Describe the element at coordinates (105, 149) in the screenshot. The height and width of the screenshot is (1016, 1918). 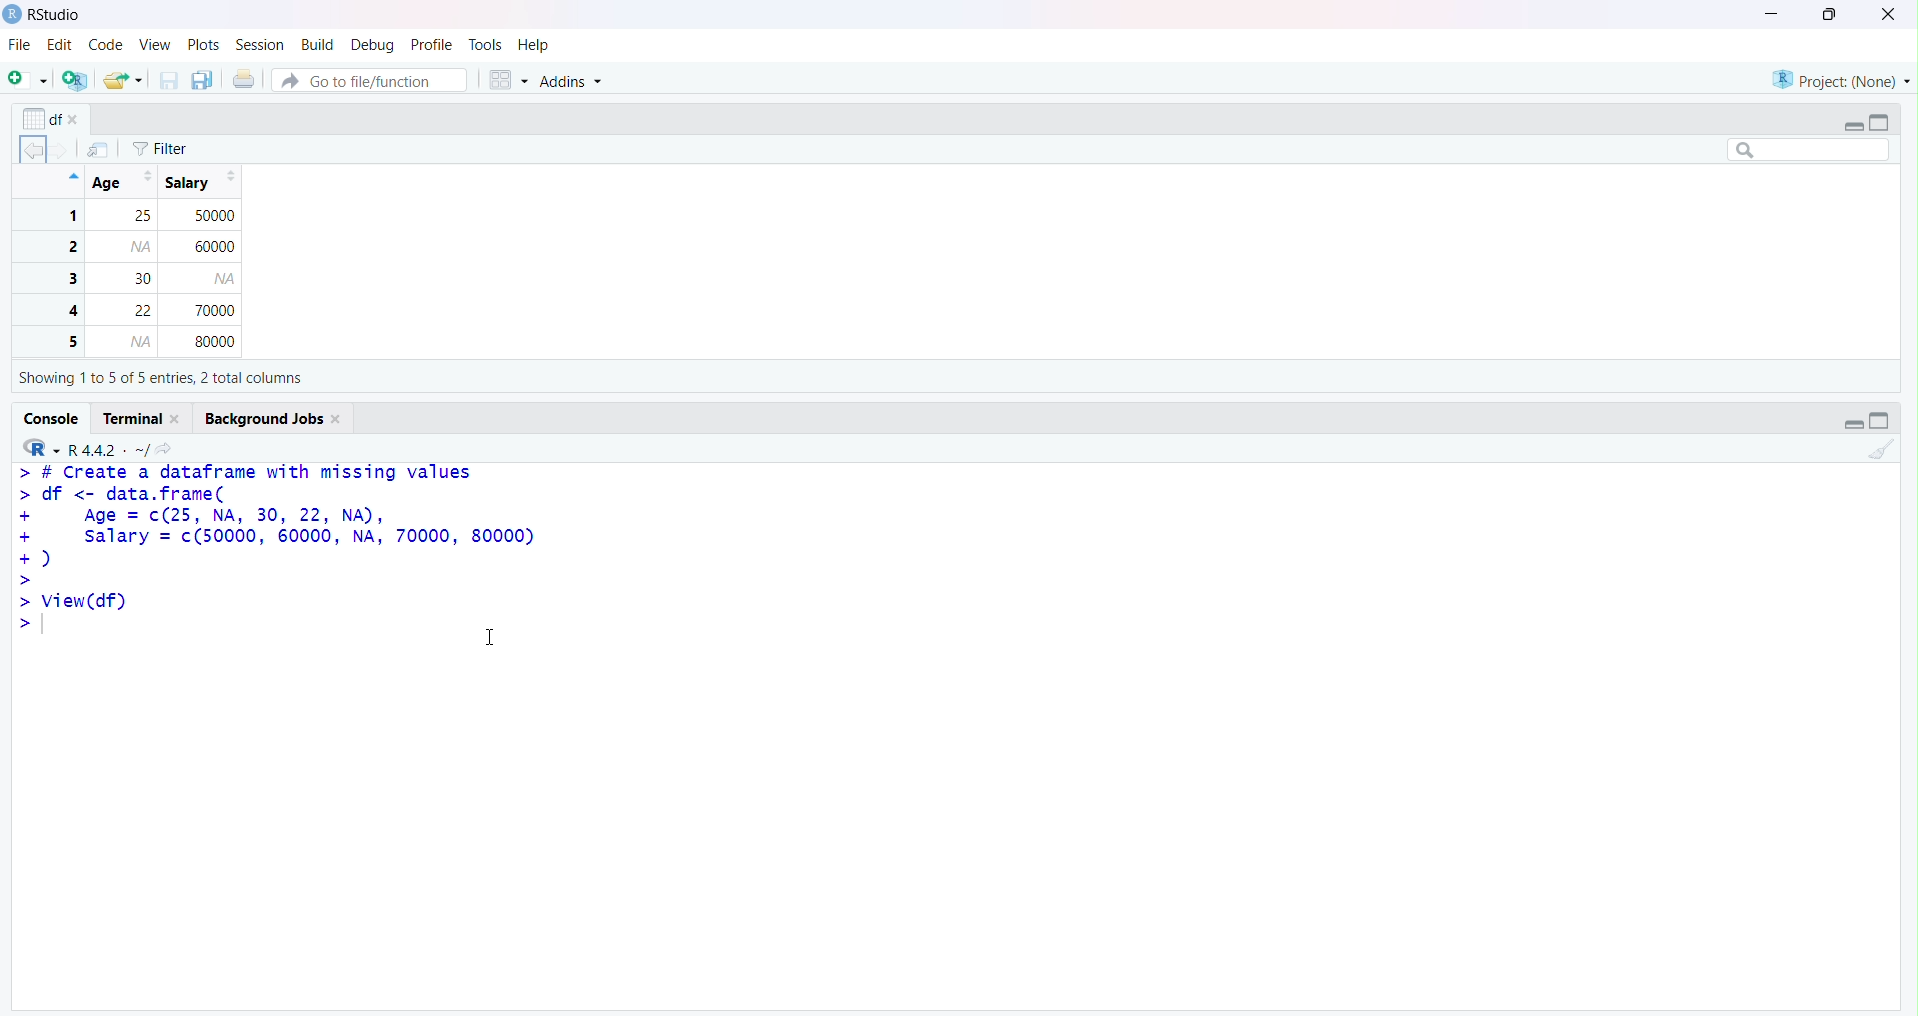
I see `Show in new window` at that location.